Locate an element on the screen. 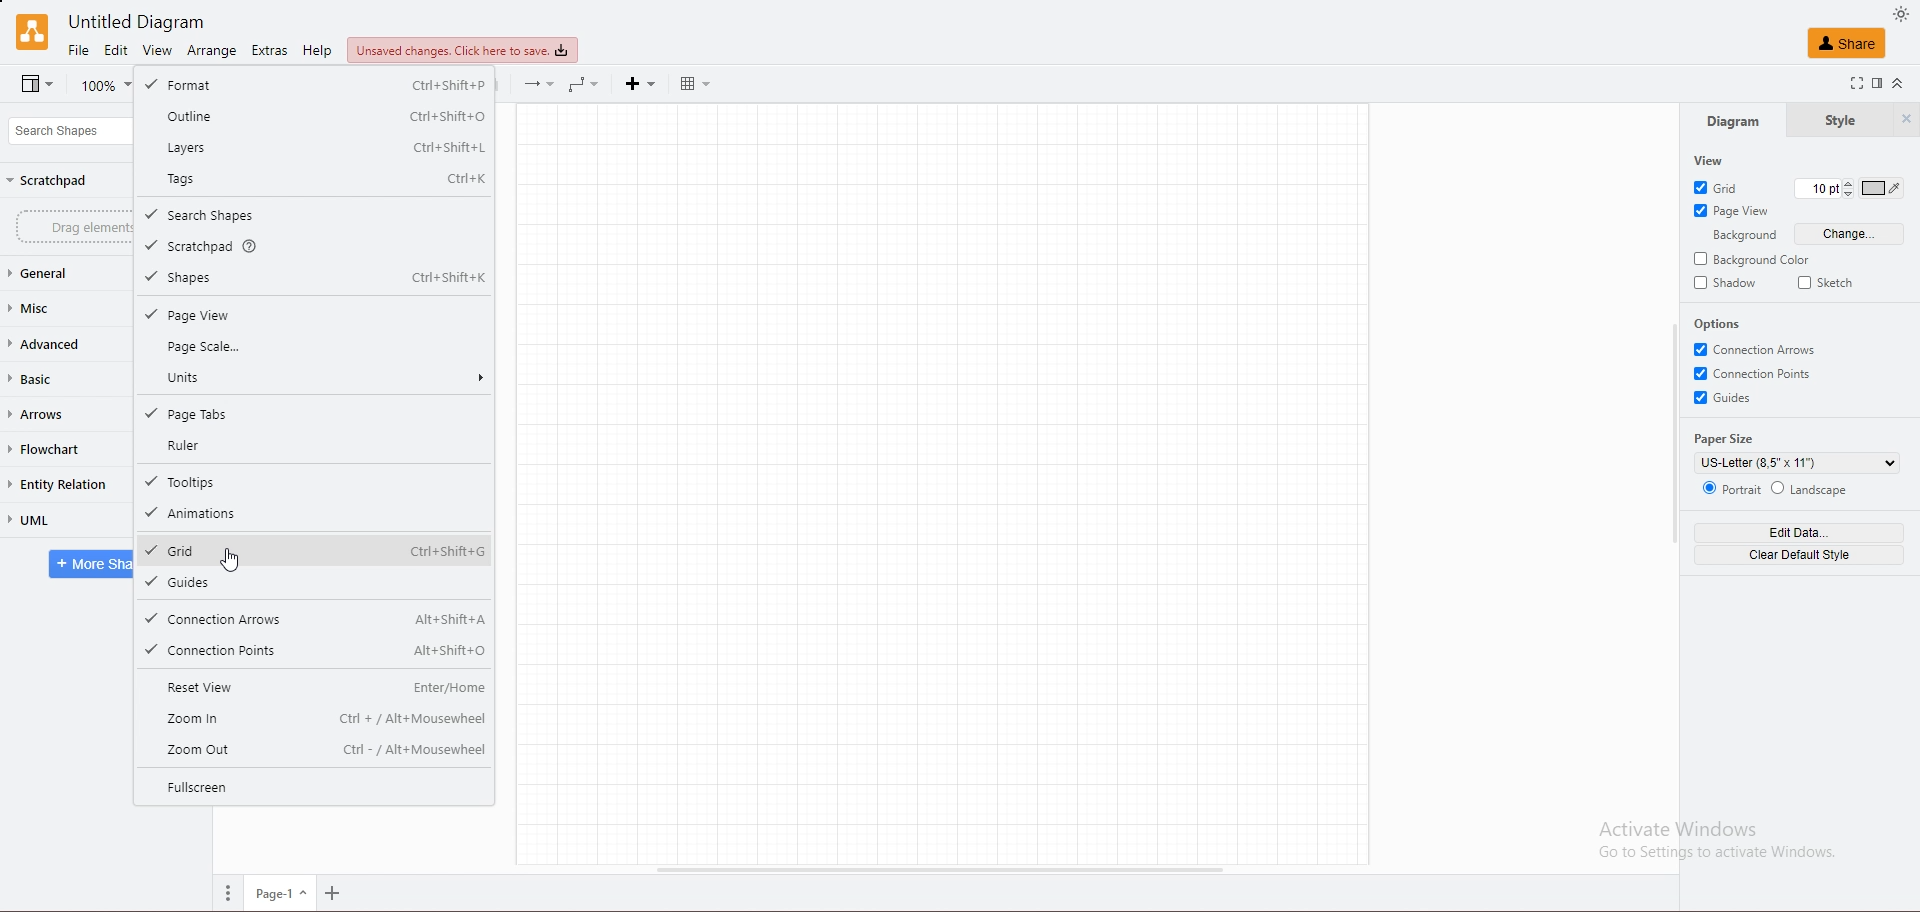  fullscreen is located at coordinates (314, 786).